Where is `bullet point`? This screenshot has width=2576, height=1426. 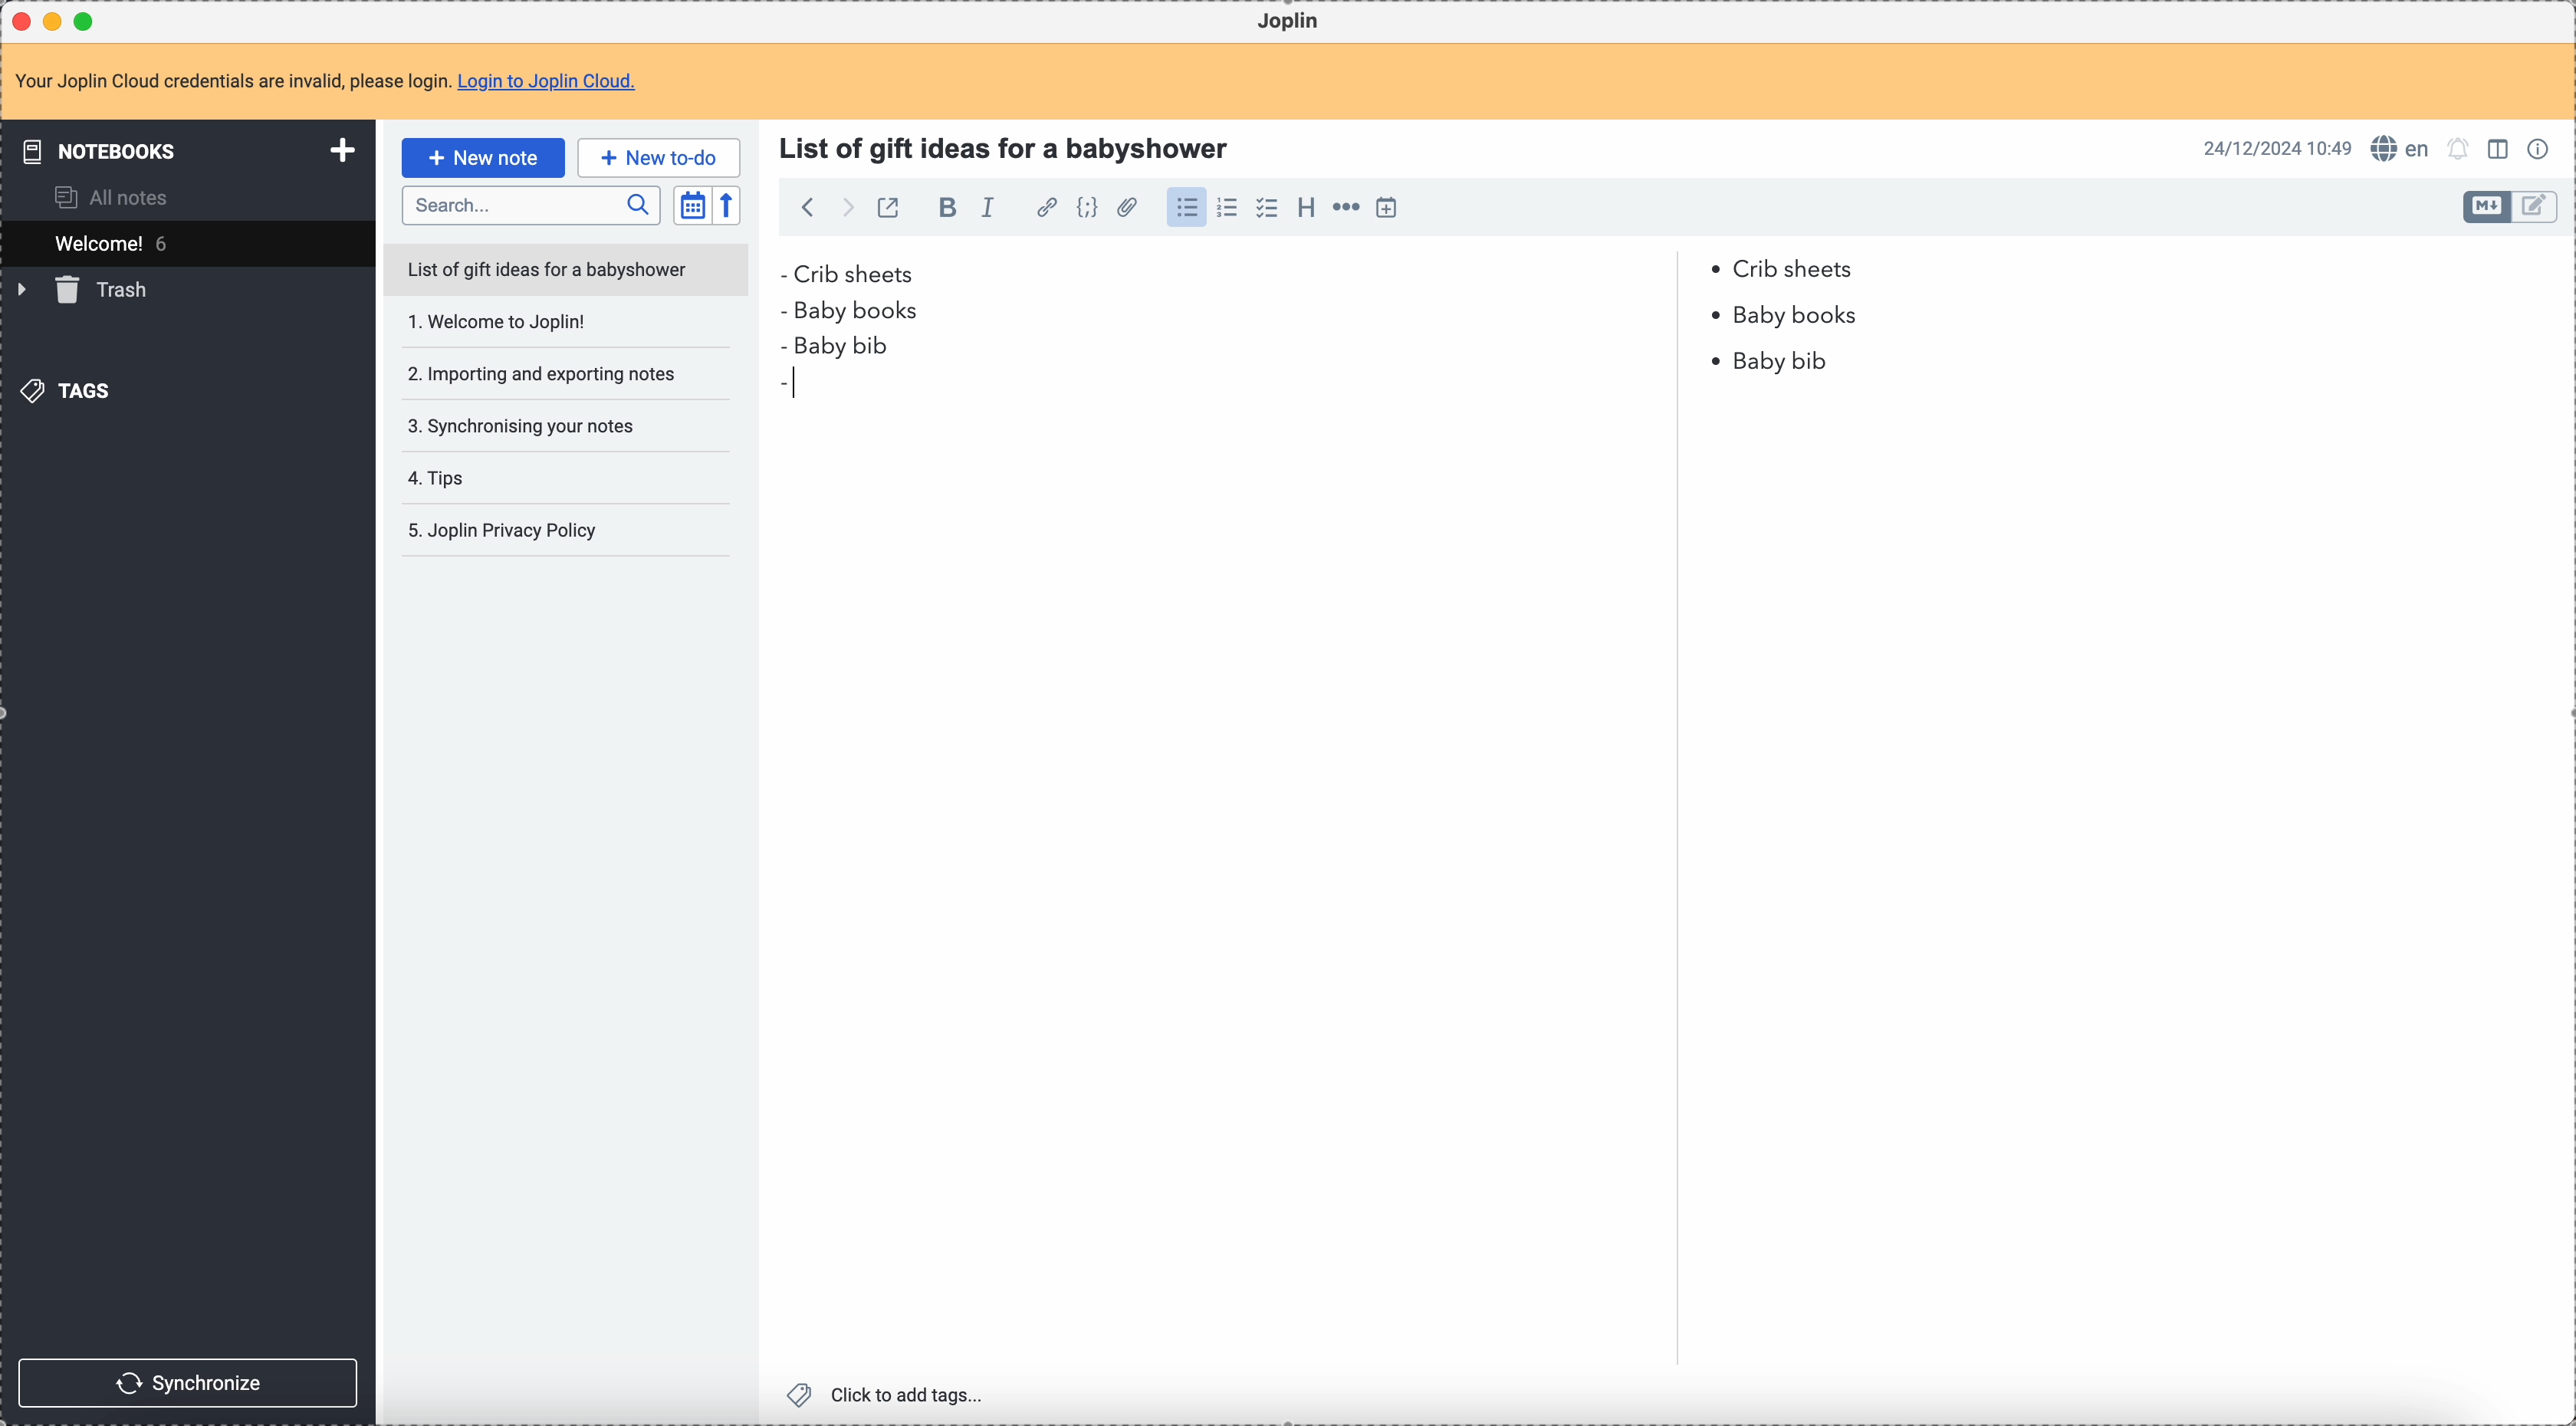 bullet point is located at coordinates (787, 307).